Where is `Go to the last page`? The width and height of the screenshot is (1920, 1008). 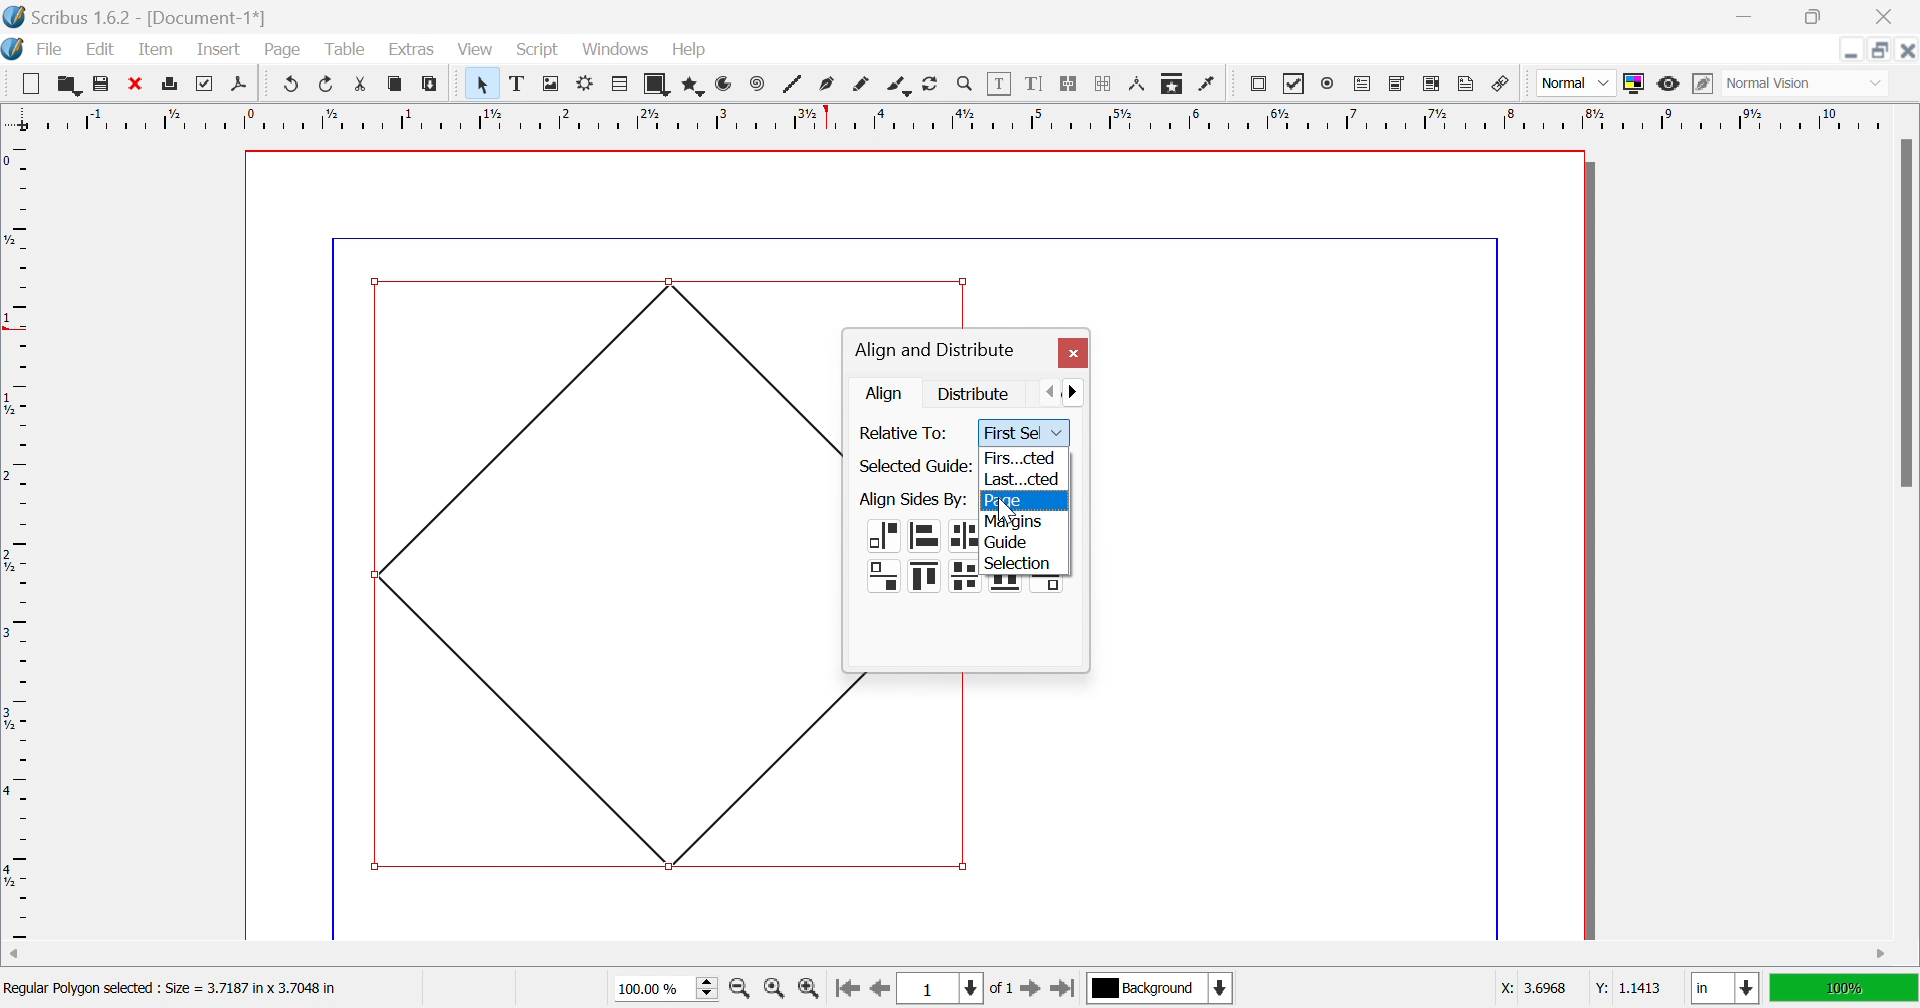
Go to the last page is located at coordinates (1062, 992).